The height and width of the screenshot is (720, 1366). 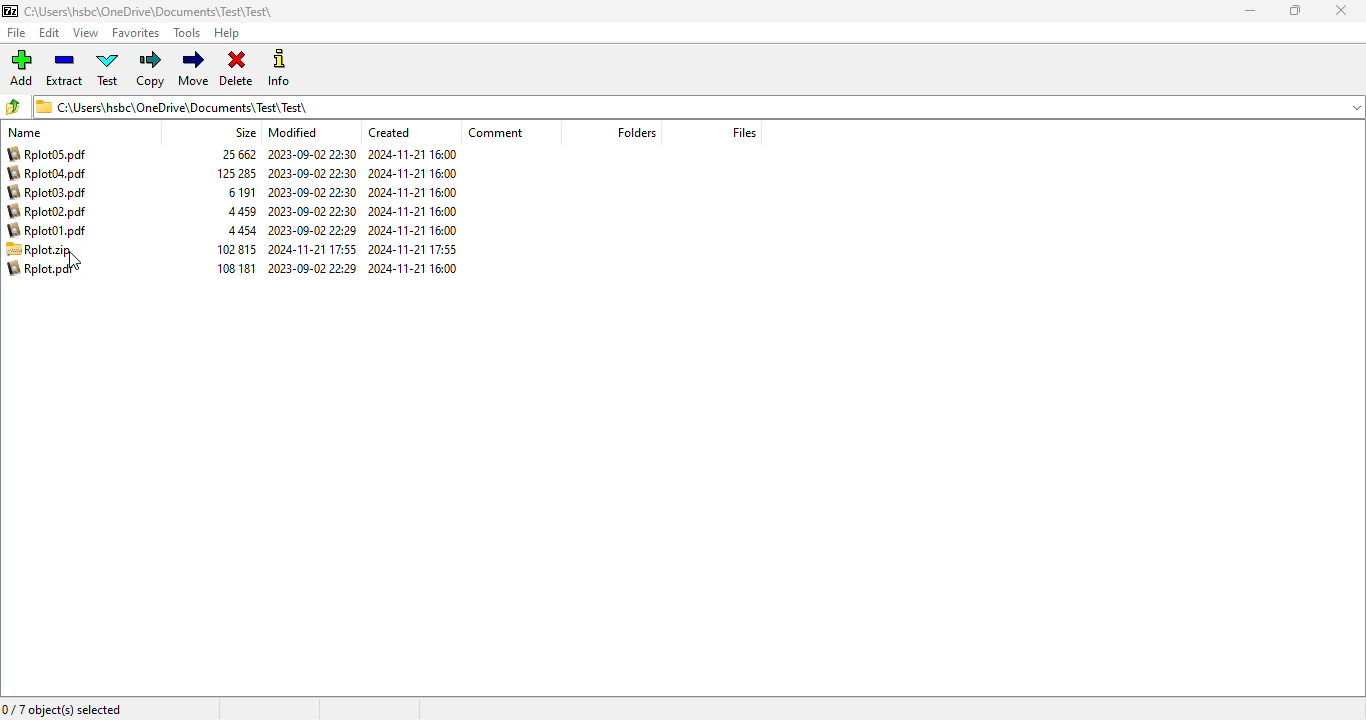 I want to click on size, so click(x=245, y=132).